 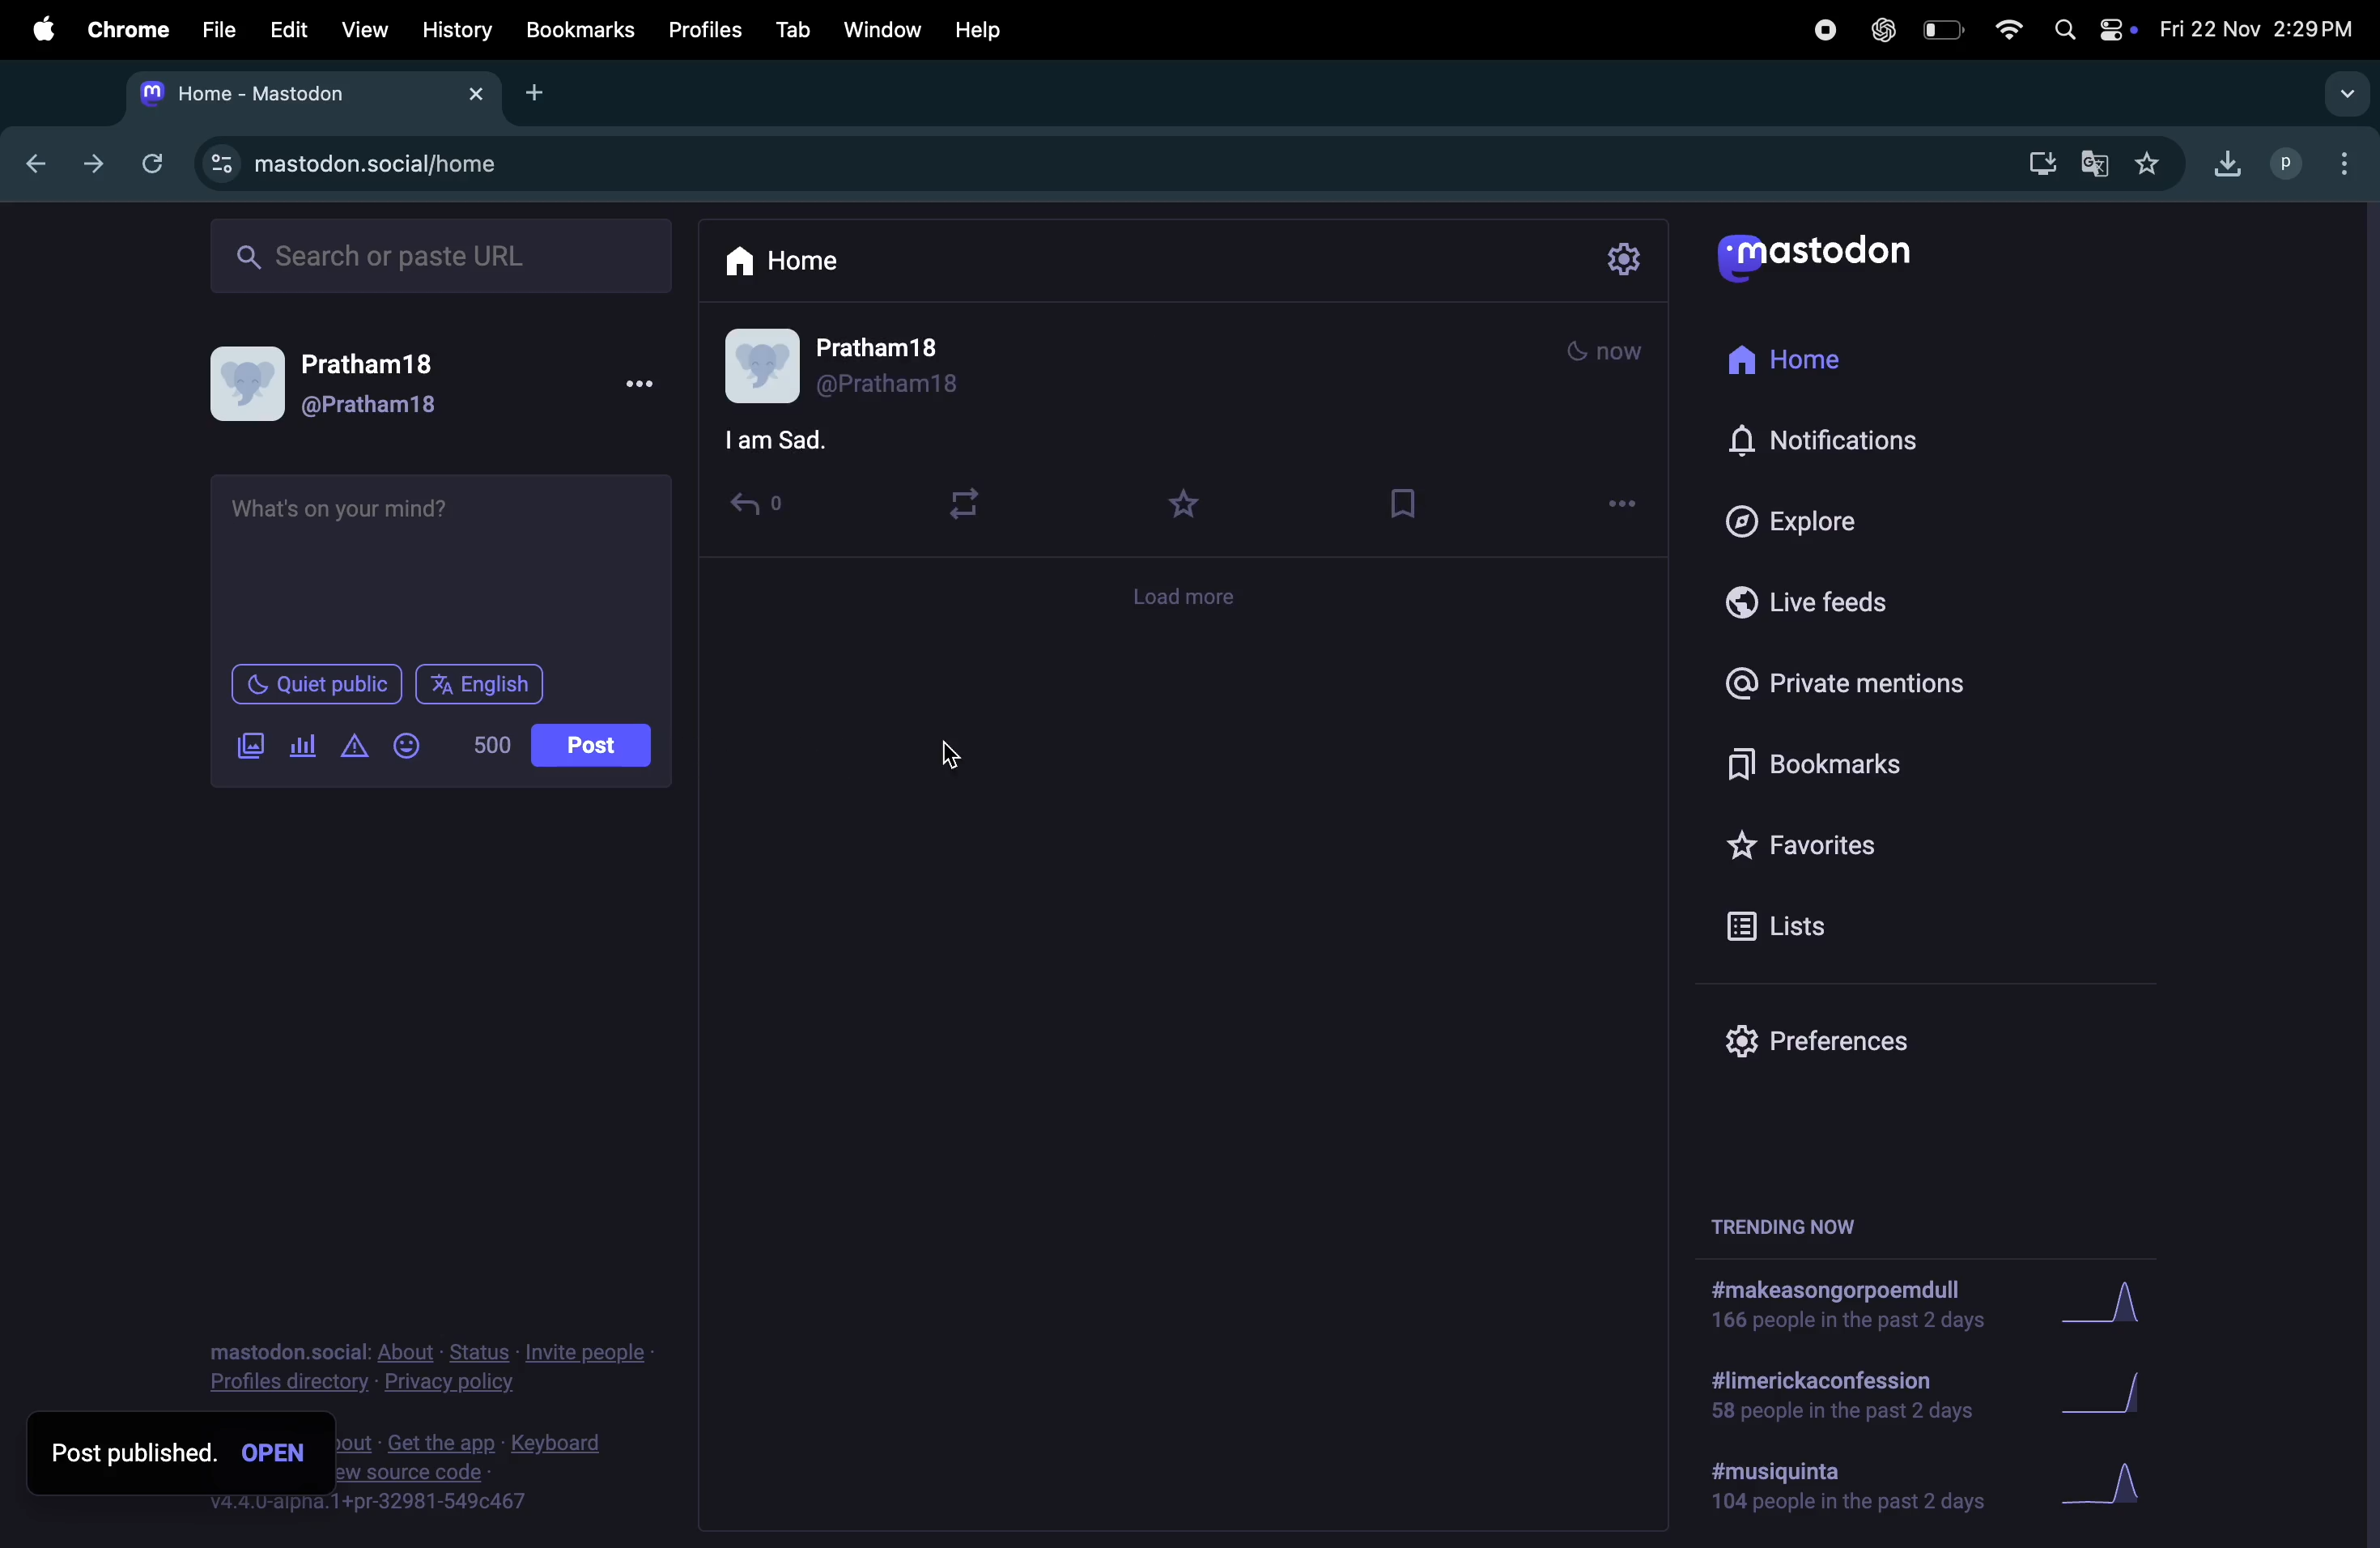 I want to click on search url, so click(x=393, y=160).